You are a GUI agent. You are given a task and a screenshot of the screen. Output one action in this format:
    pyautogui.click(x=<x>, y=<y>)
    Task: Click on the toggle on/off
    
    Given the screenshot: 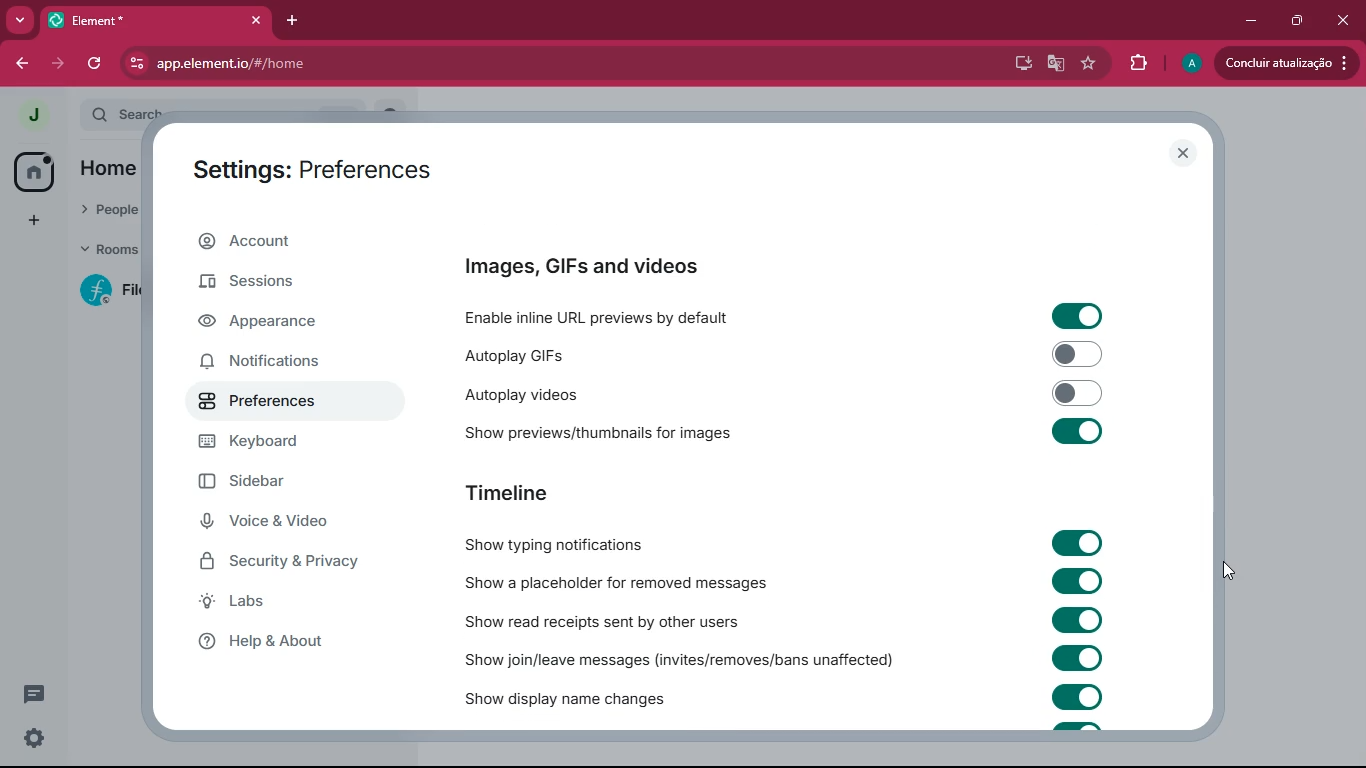 What is the action you would take?
    pyautogui.click(x=1078, y=316)
    